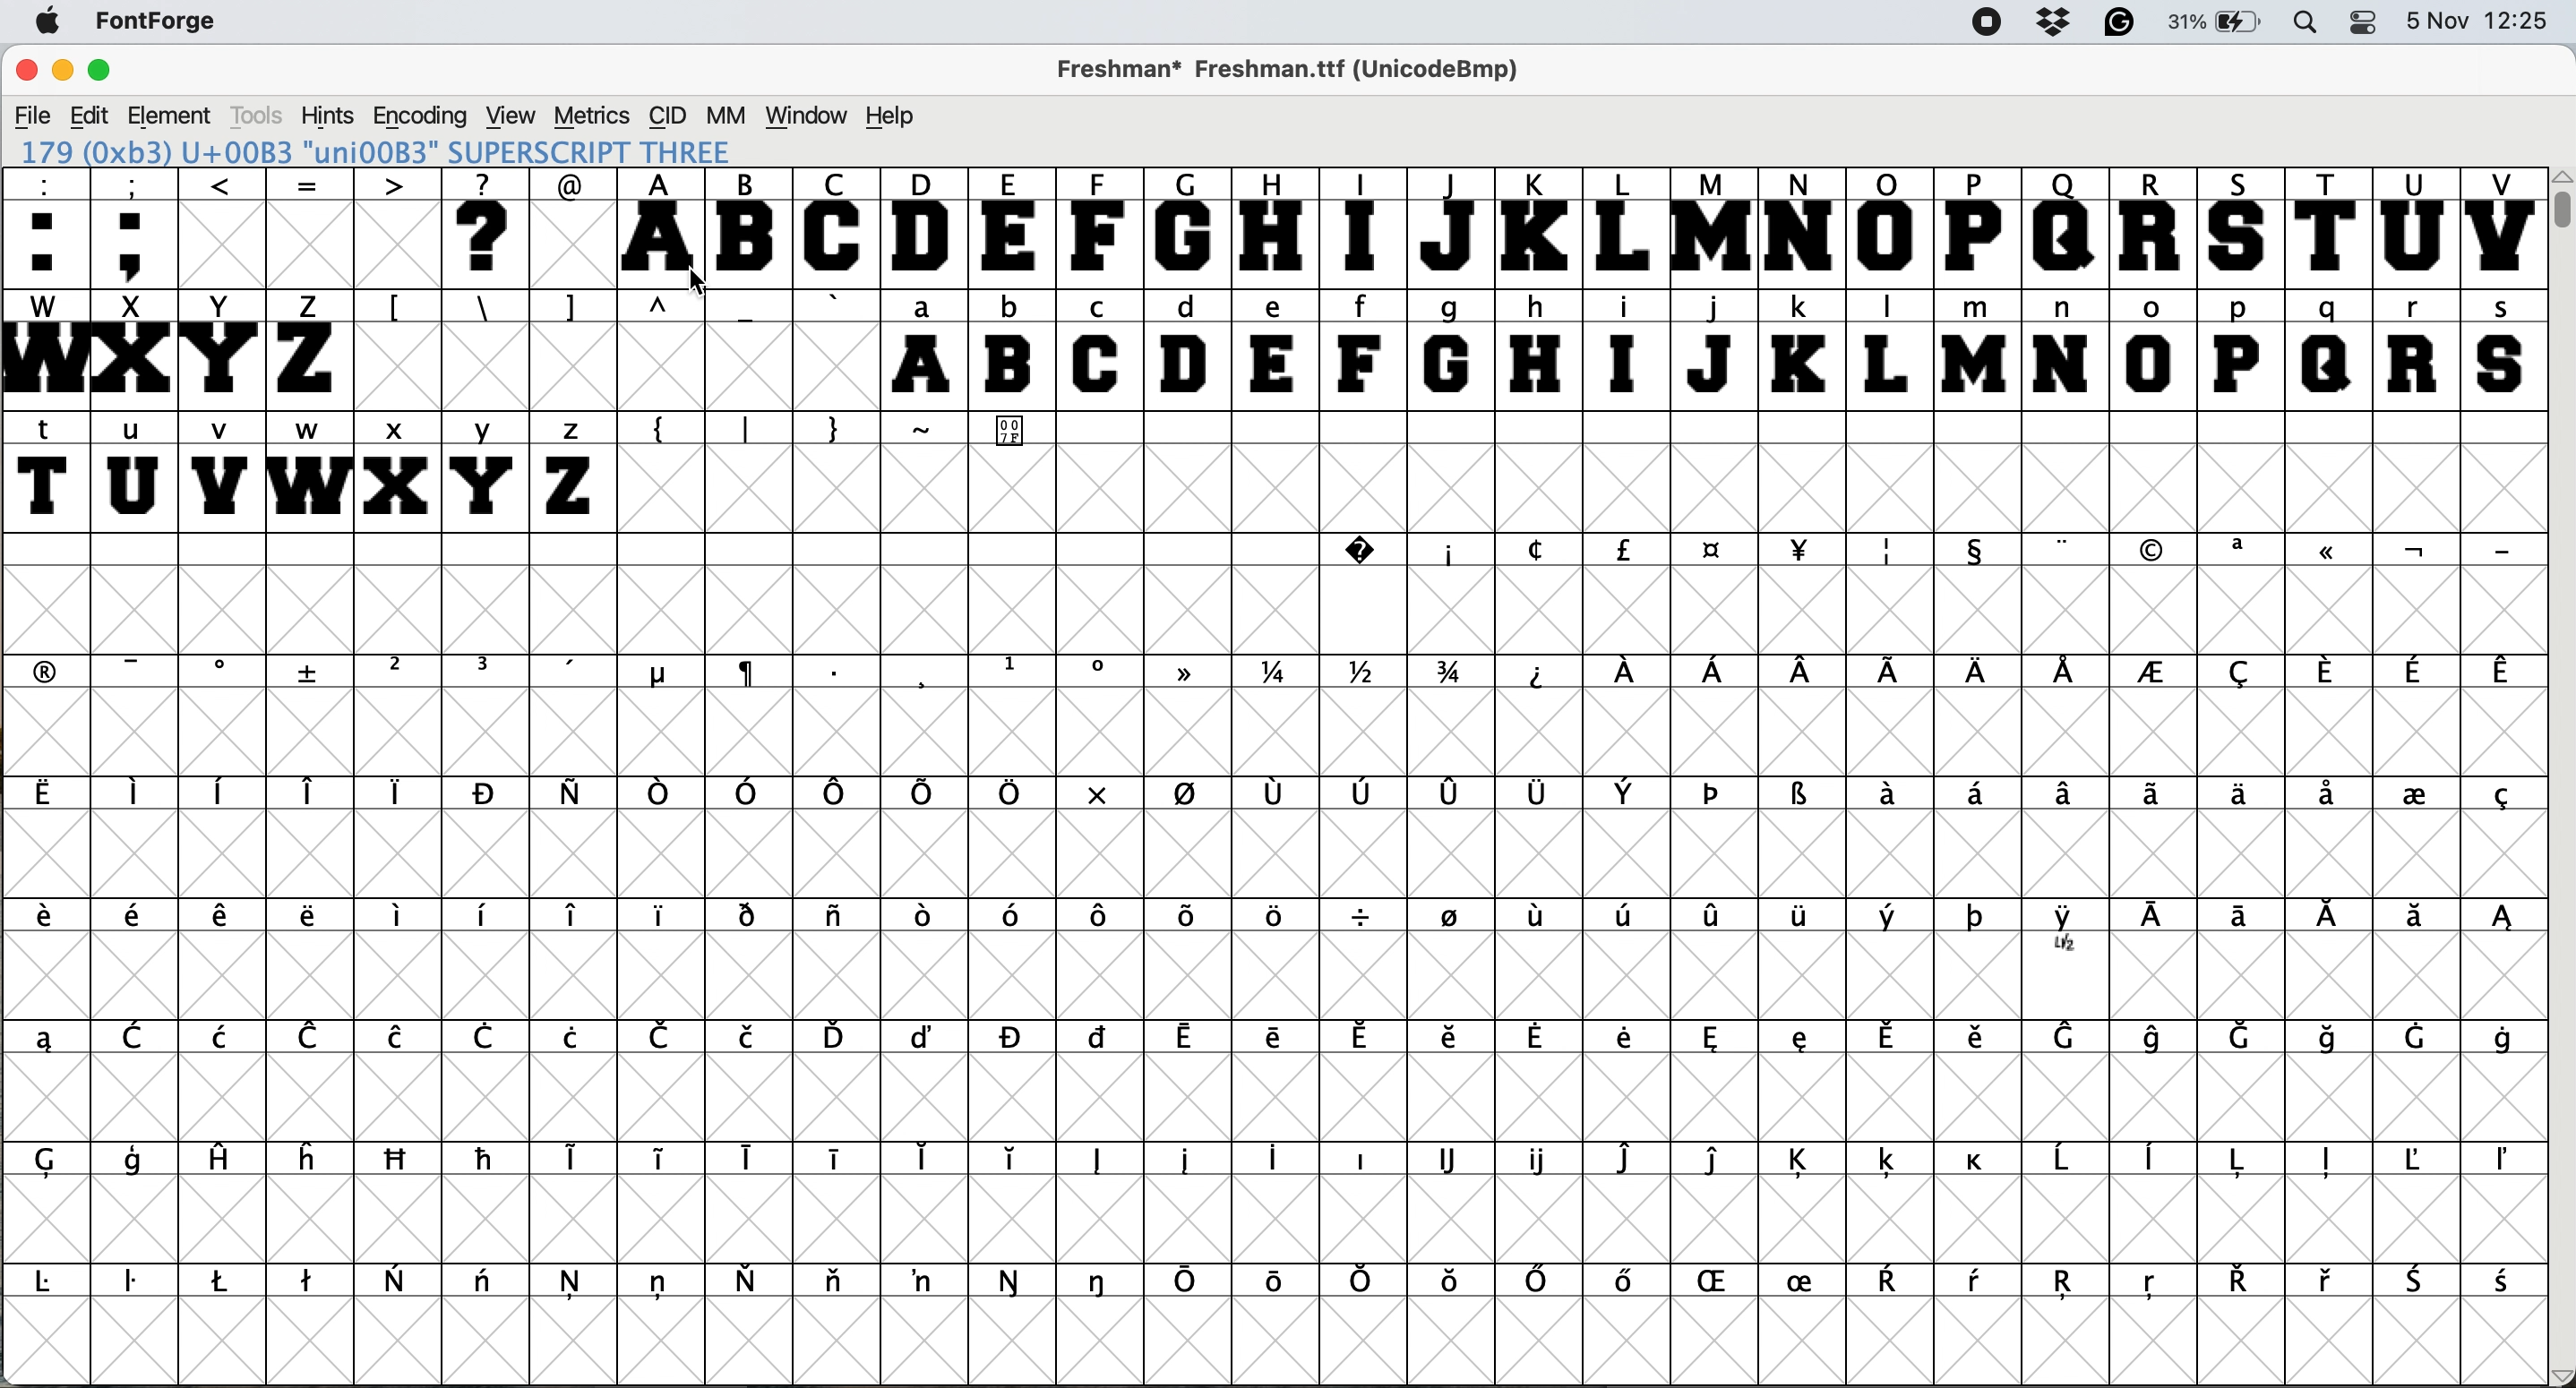 The image size is (2576, 1388). Describe the element at coordinates (2066, 1162) in the screenshot. I see `symbol` at that location.